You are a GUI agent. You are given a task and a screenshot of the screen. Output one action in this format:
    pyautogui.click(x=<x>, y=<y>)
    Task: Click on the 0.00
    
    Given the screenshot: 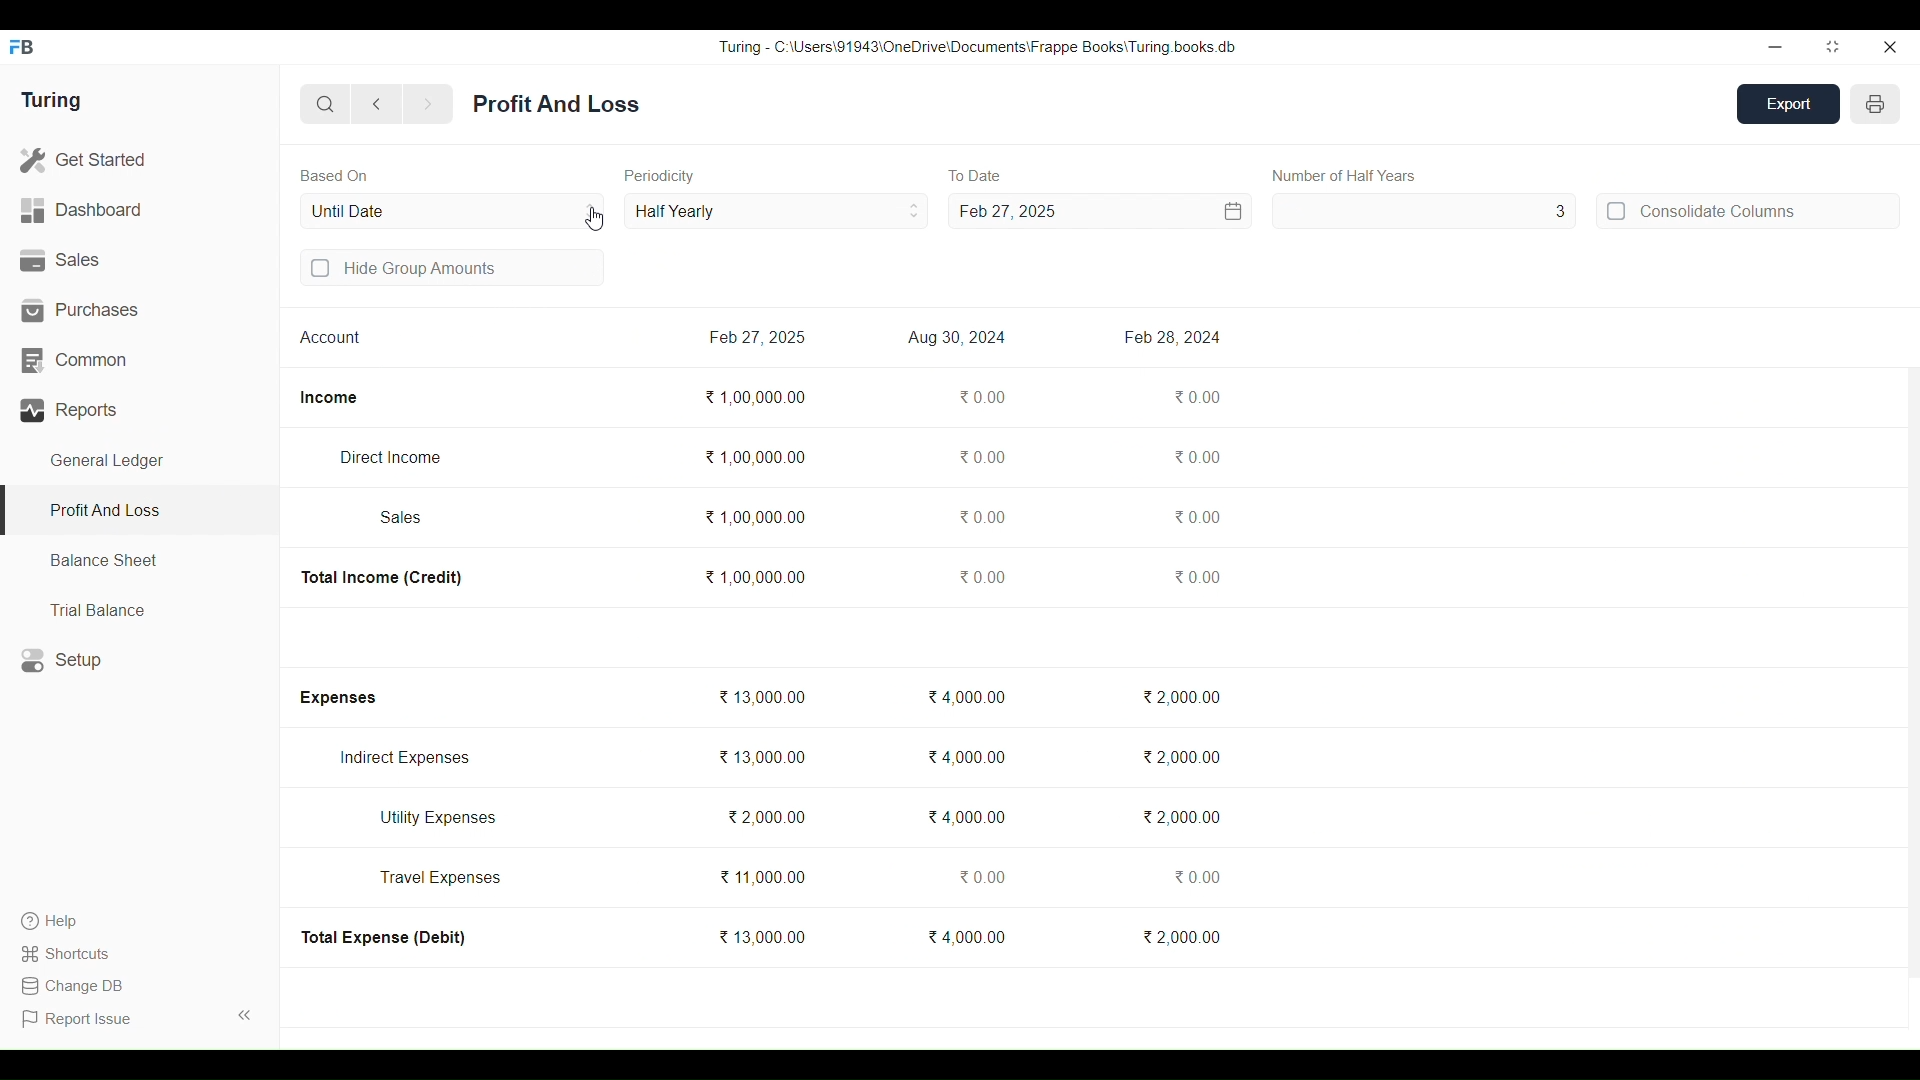 What is the action you would take?
    pyautogui.click(x=981, y=397)
    